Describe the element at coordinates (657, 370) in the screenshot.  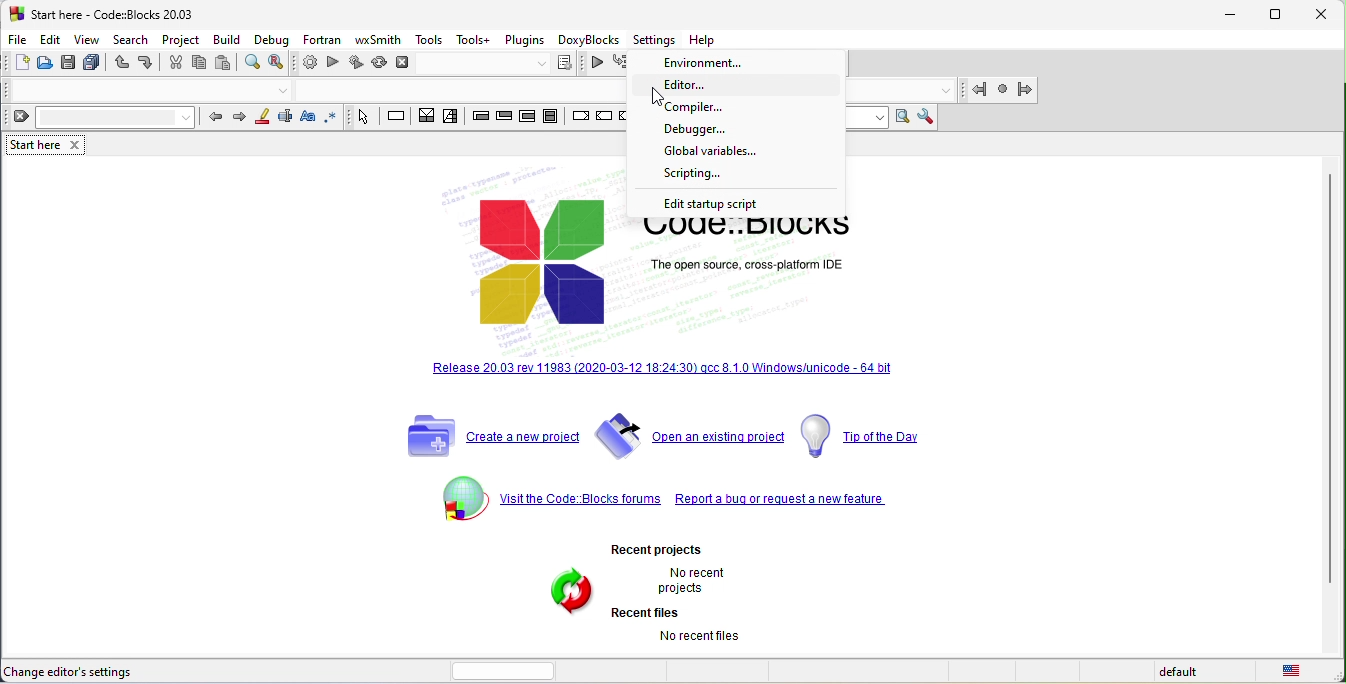
I see `release 20.03 rev 11983 [2020-03-12 18.24.30] qcc 8.10 windows /unicode 64 bit` at that location.